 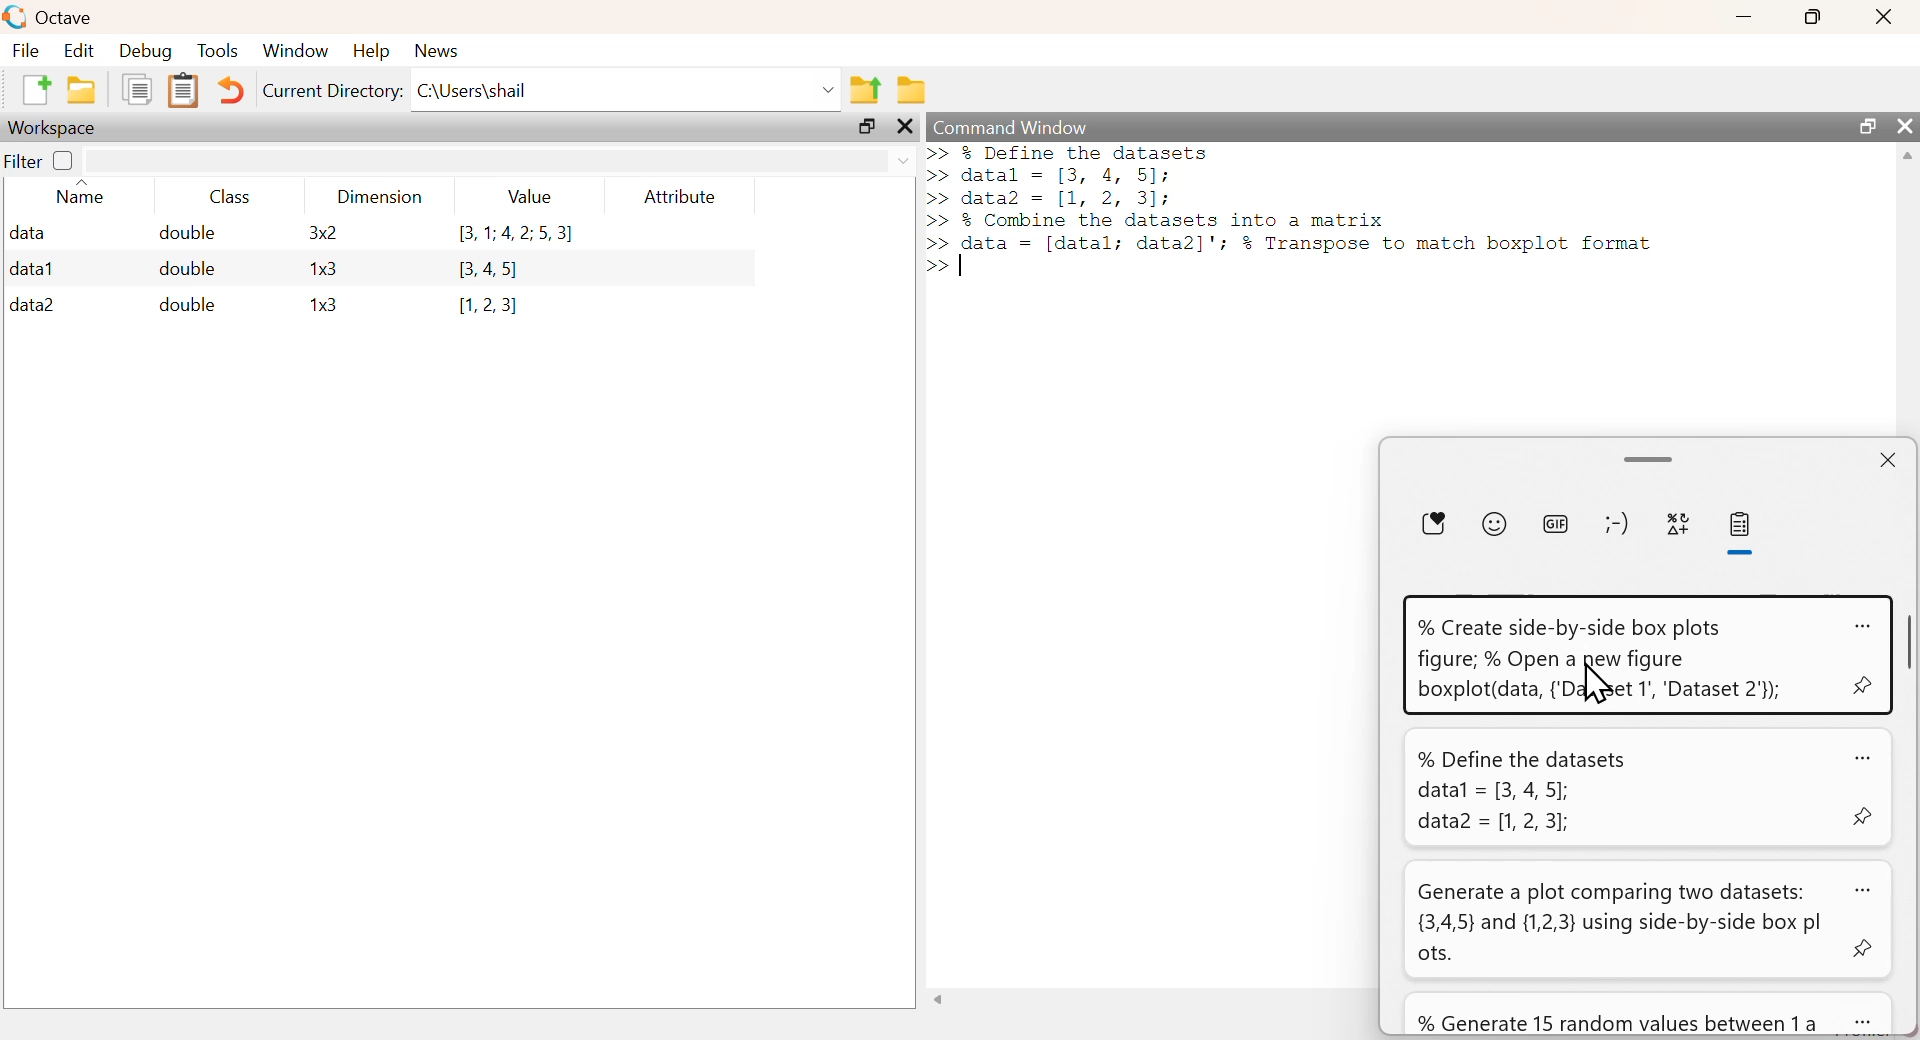 What do you see at coordinates (1616, 1021) in the screenshot?
I see `% Generate 15 random values between 1a` at bounding box center [1616, 1021].